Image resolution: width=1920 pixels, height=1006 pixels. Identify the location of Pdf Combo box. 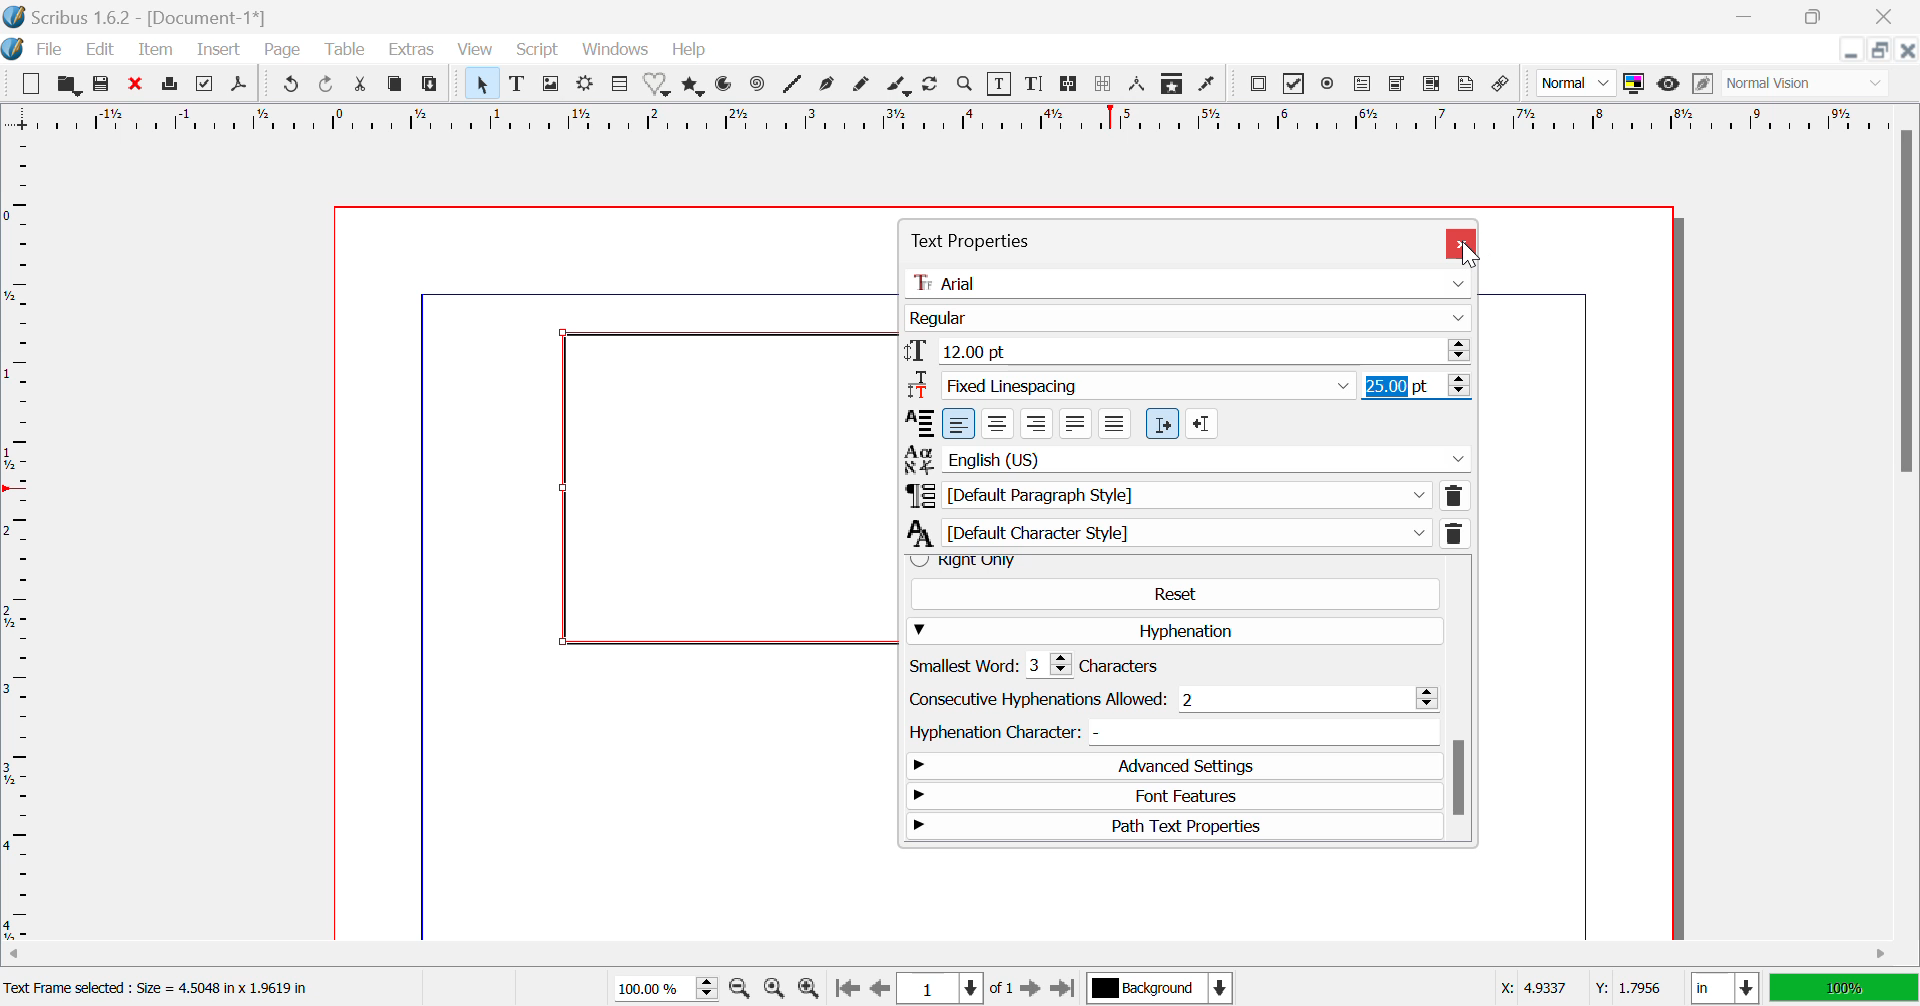
(1398, 86).